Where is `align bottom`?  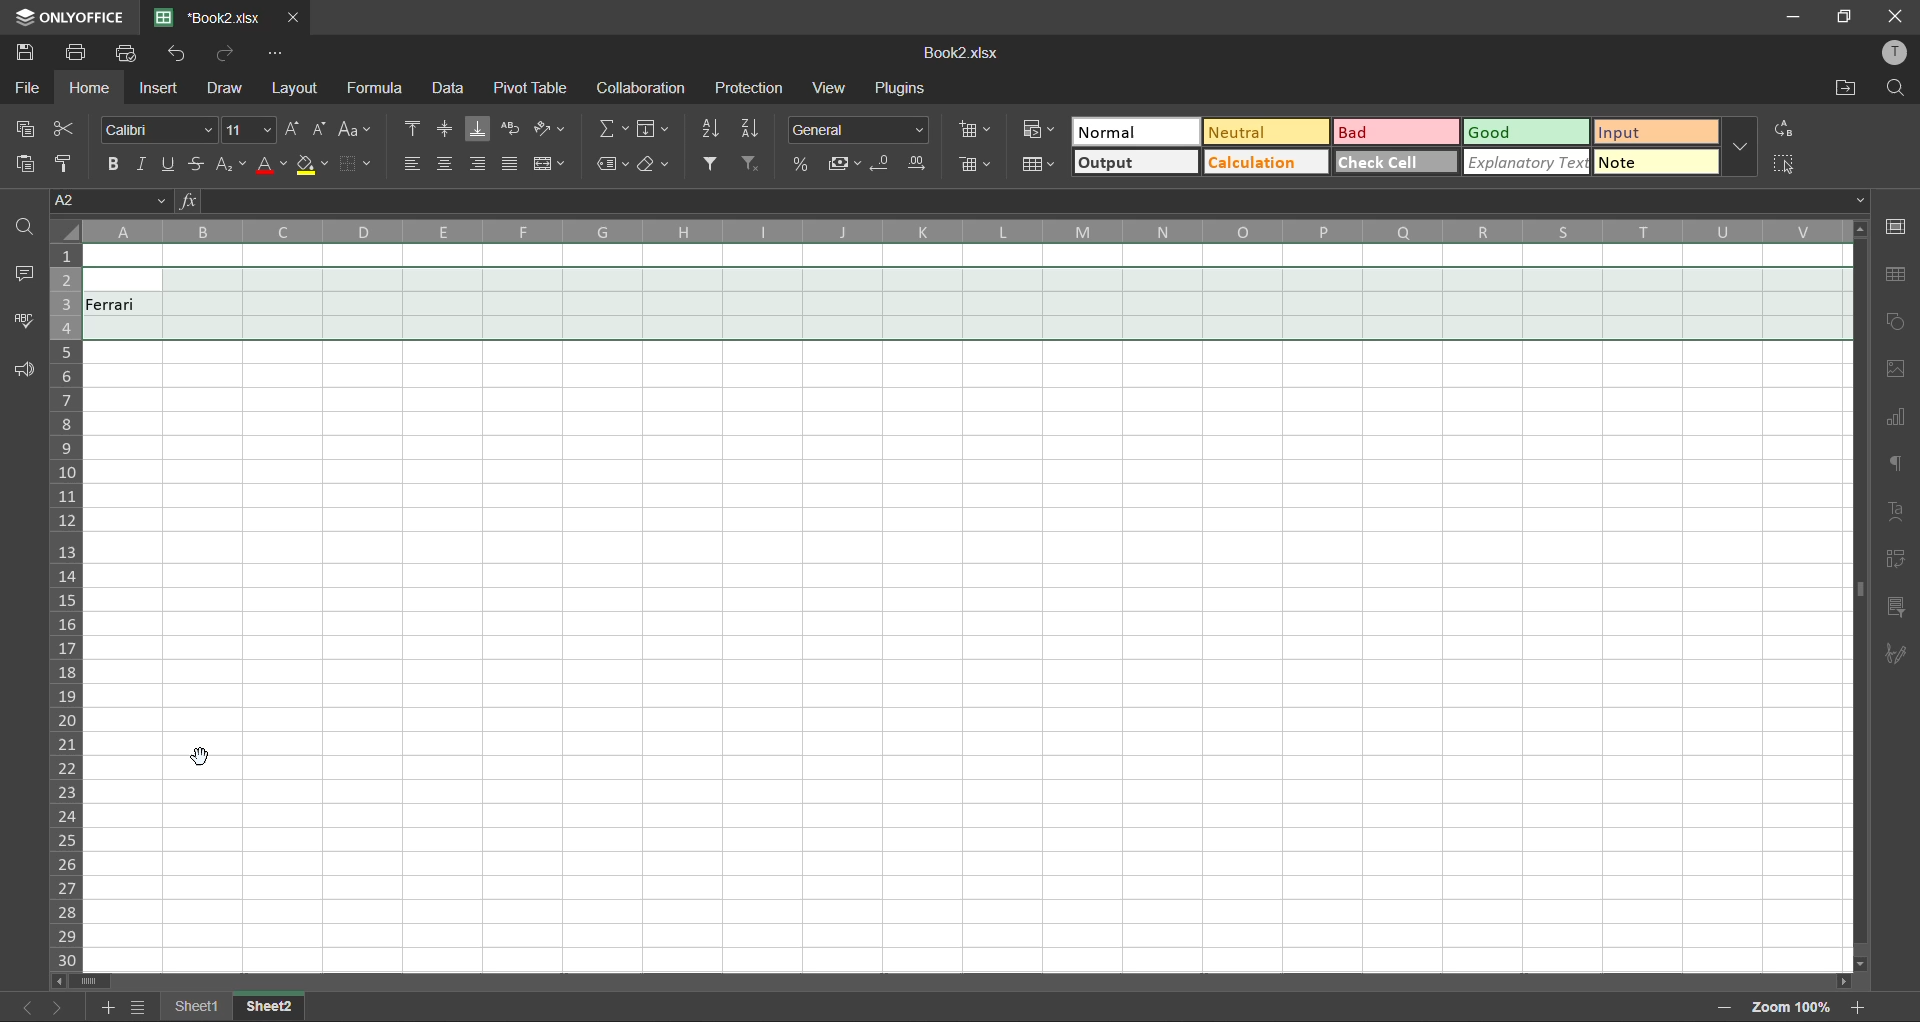 align bottom is located at coordinates (474, 130).